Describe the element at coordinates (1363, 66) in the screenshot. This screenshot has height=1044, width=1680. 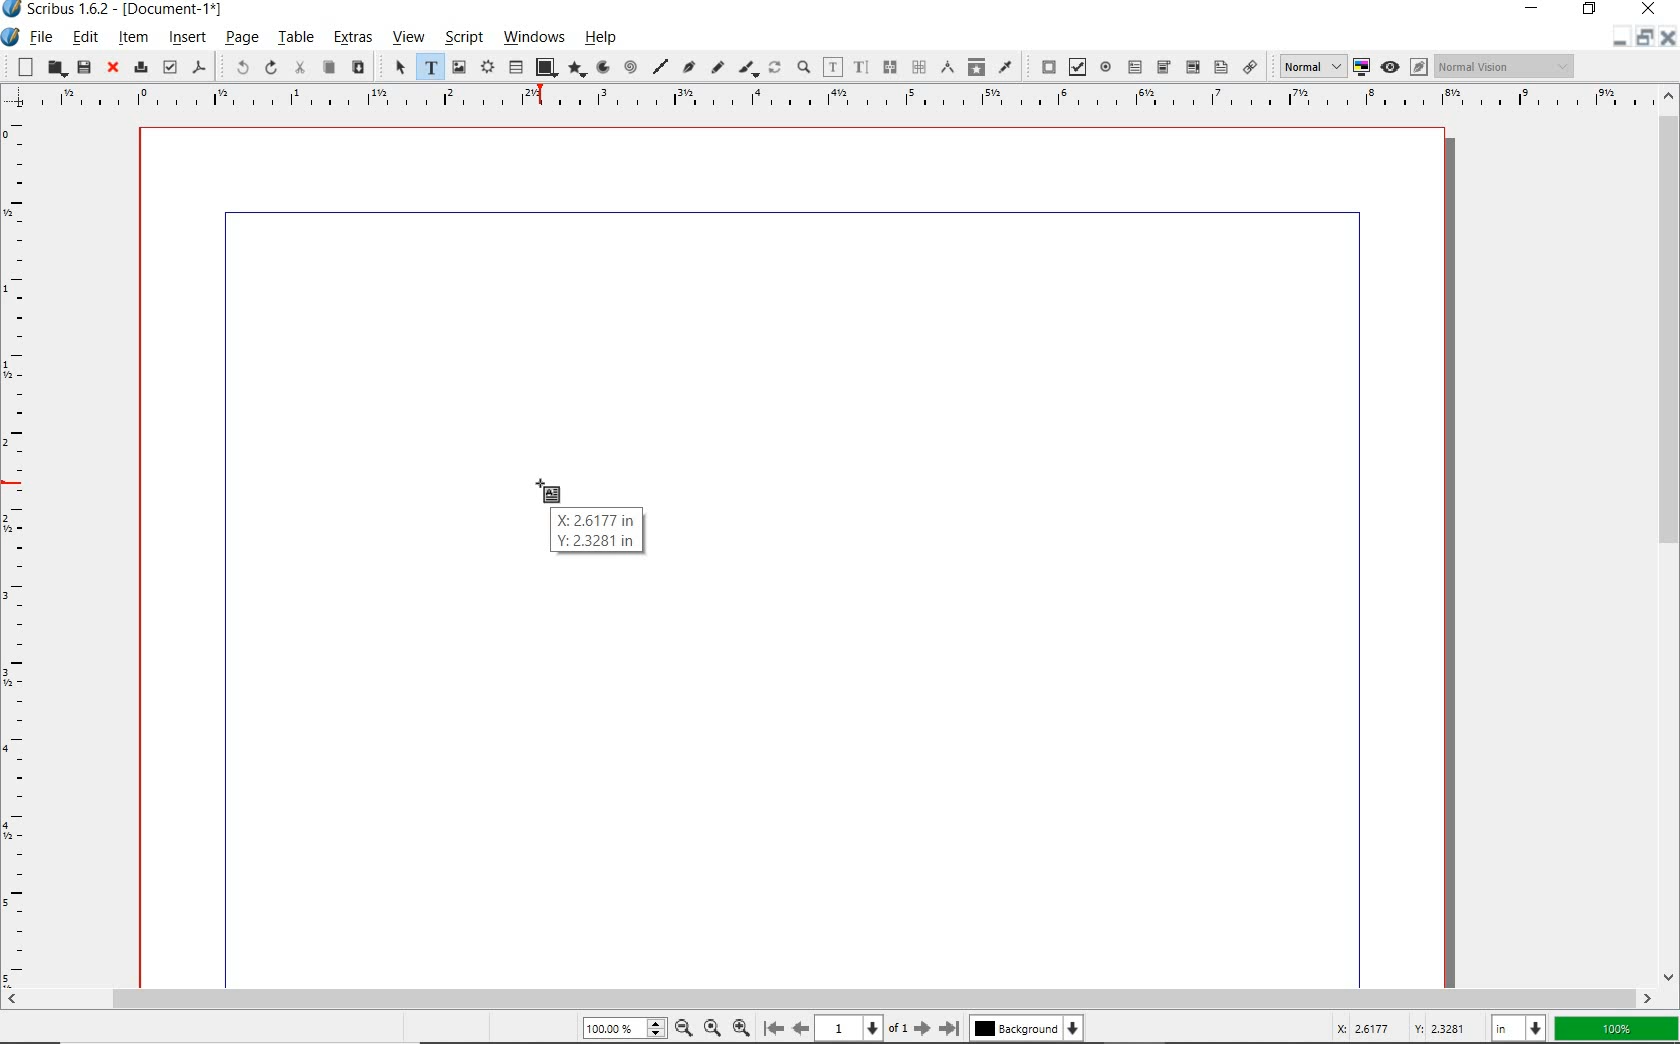
I see `toggle color` at that location.